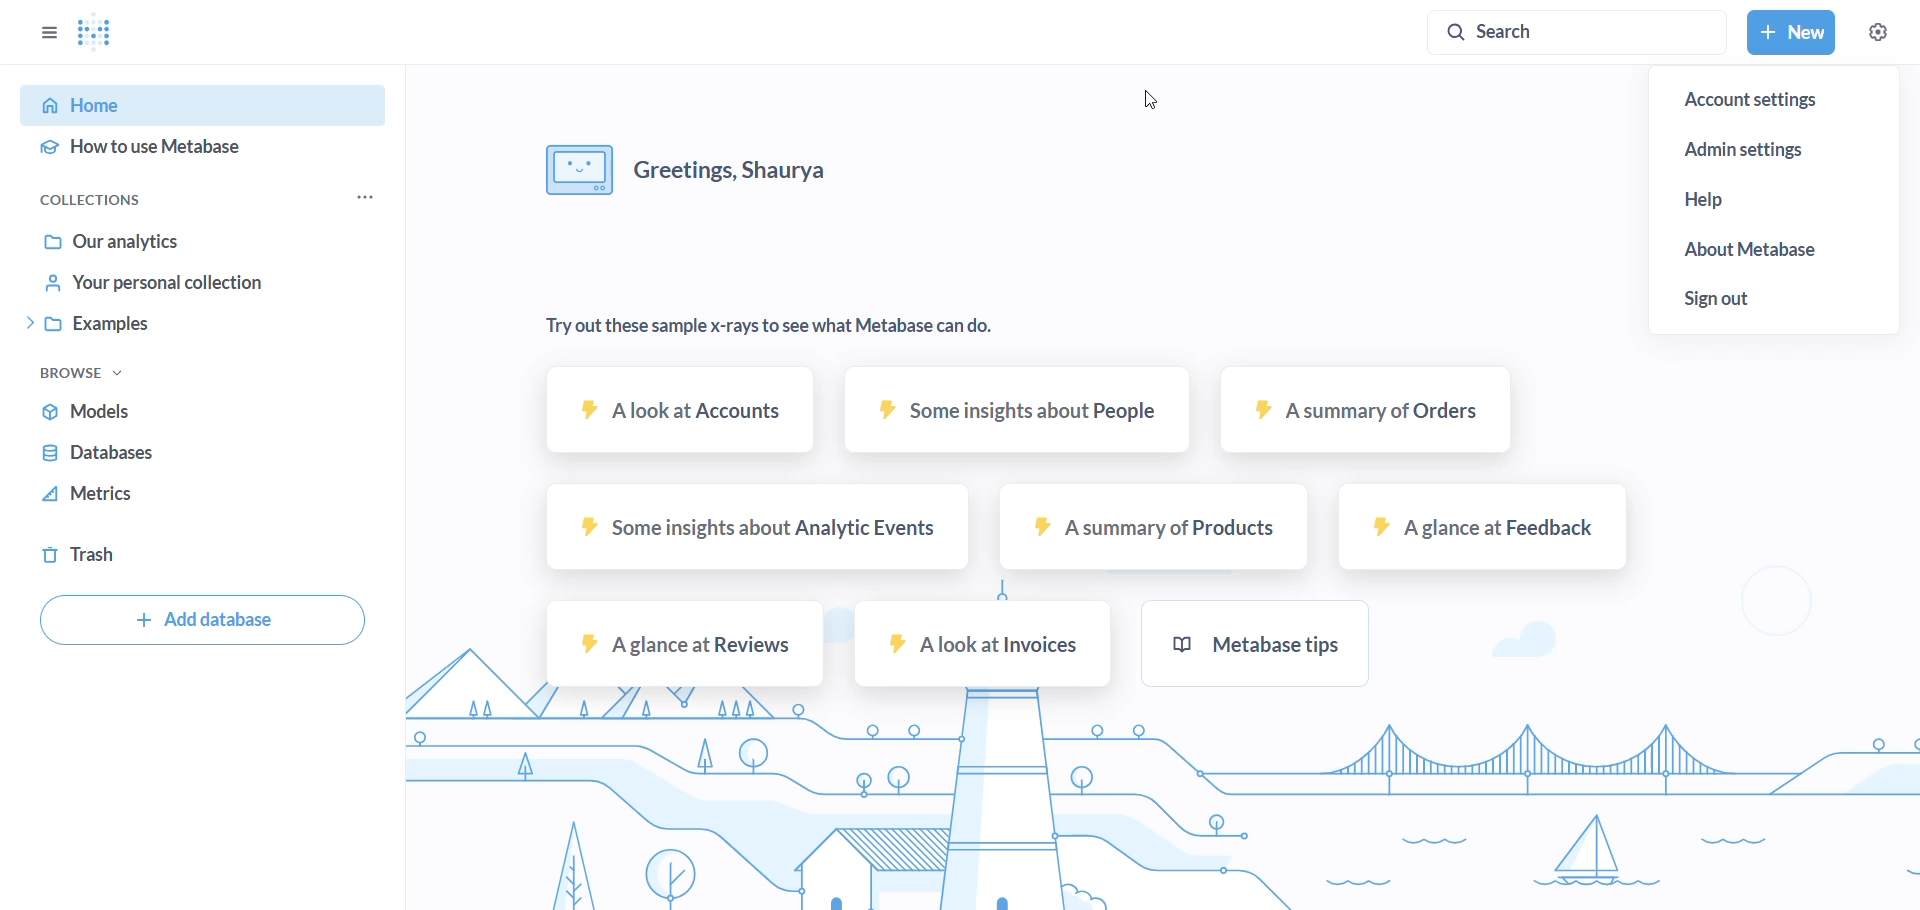 This screenshot has width=1920, height=910. Describe the element at coordinates (573, 168) in the screenshot. I see `icon` at that location.